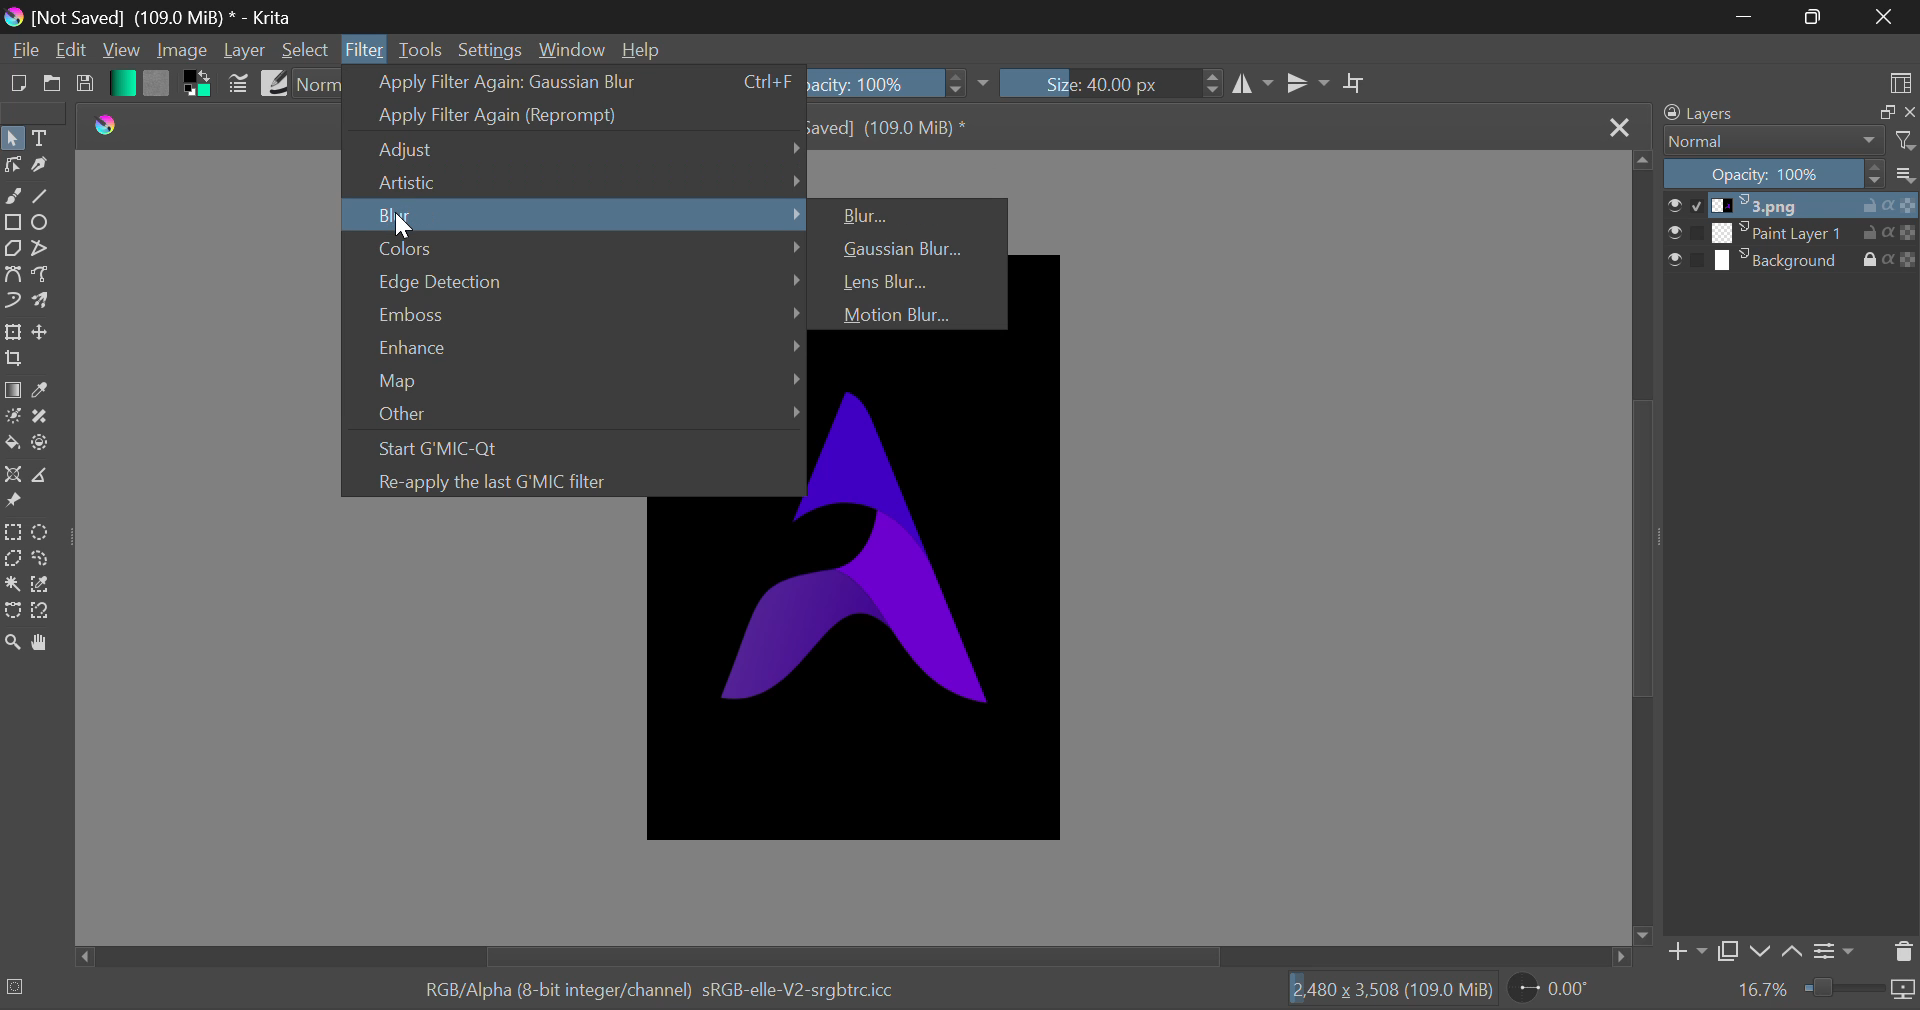 The image size is (1920, 1010). What do you see at coordinates (165, 18) in the screenshot?
I see `[Not Saved] (109.0 MiB) * - Krita` at bounding box center [165, 18].